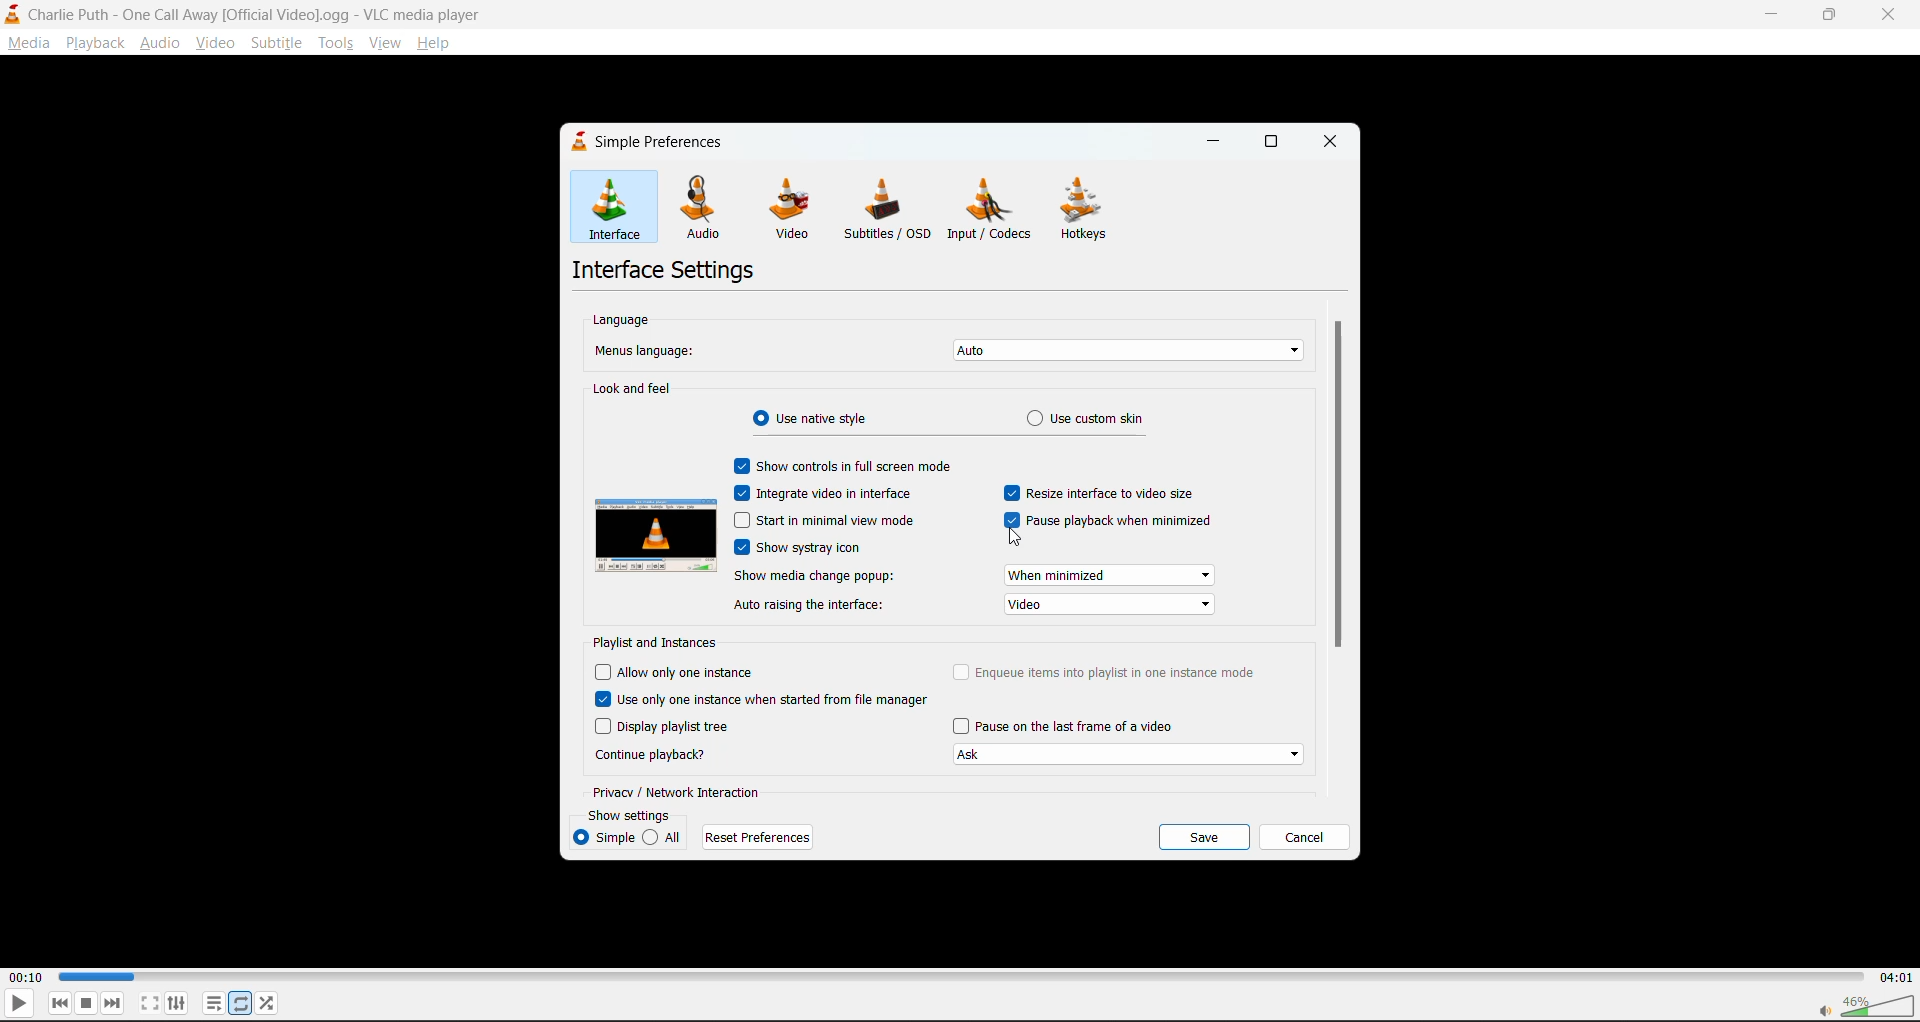 Image resolution: width=1920 pixels, height=1022 pixels. I want to click on pause on last frame of video, so click(1081, 727).